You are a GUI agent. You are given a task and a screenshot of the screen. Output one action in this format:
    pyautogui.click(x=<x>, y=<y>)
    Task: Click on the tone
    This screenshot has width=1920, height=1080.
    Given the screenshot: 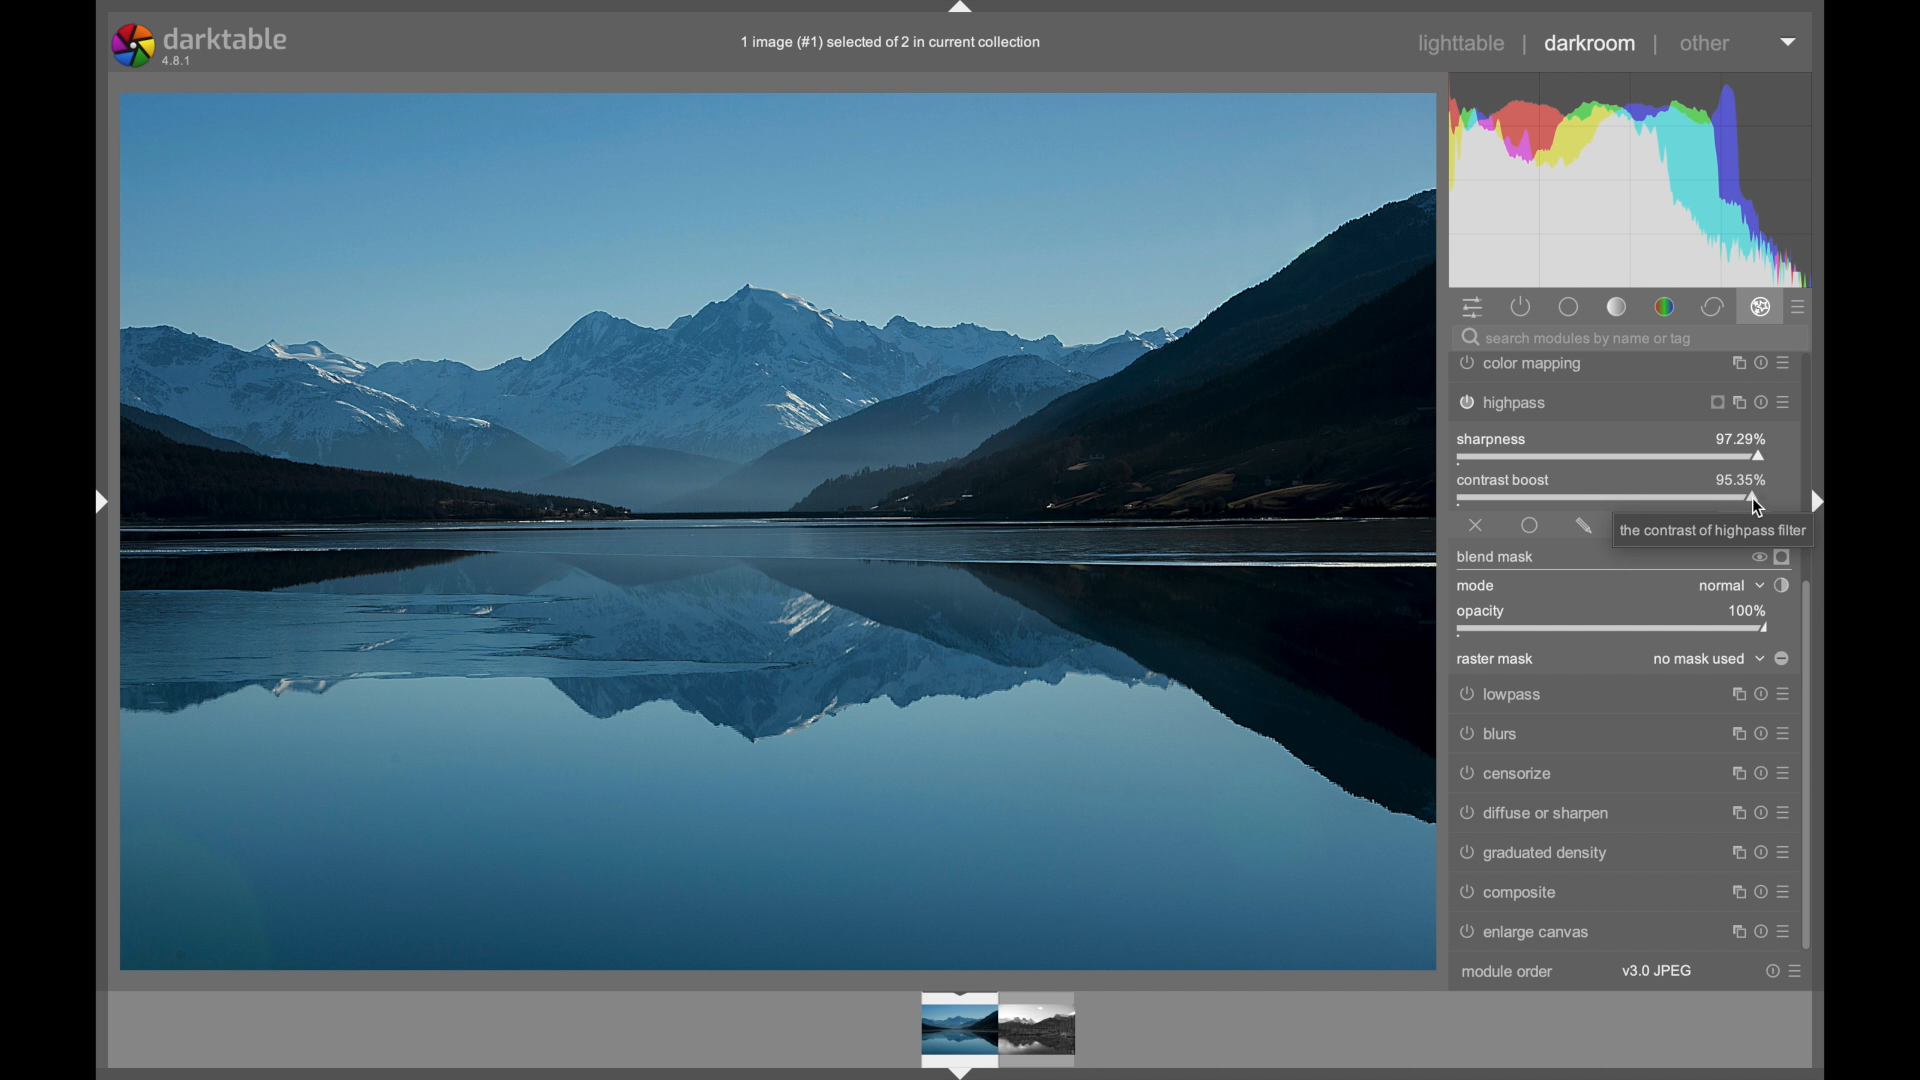 What is the action you would take?
    pyautogui.click(x=1618, y=307)
    